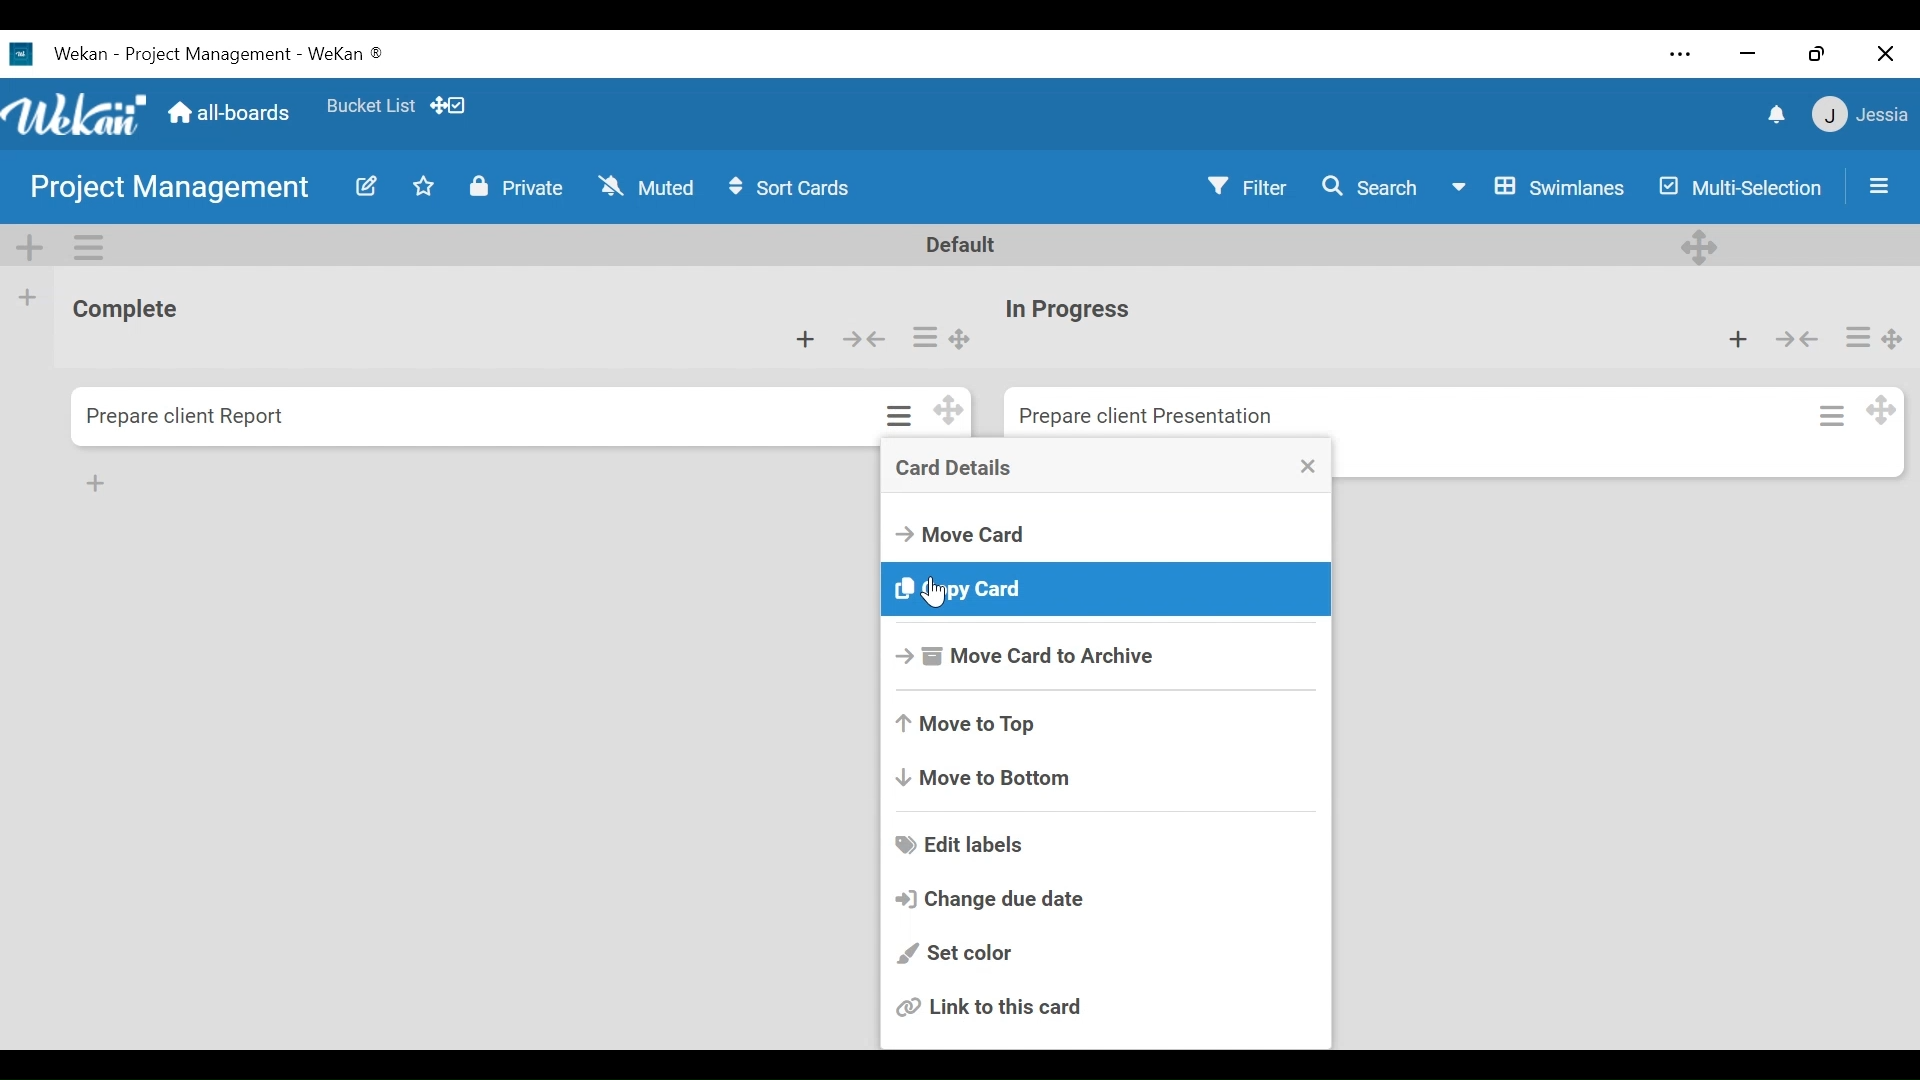 The image size is (1920, 1080). What do you see at coordinates (1858, 338) in the screenshot?
I see `Card actions` at bounding box center [1858, 338].